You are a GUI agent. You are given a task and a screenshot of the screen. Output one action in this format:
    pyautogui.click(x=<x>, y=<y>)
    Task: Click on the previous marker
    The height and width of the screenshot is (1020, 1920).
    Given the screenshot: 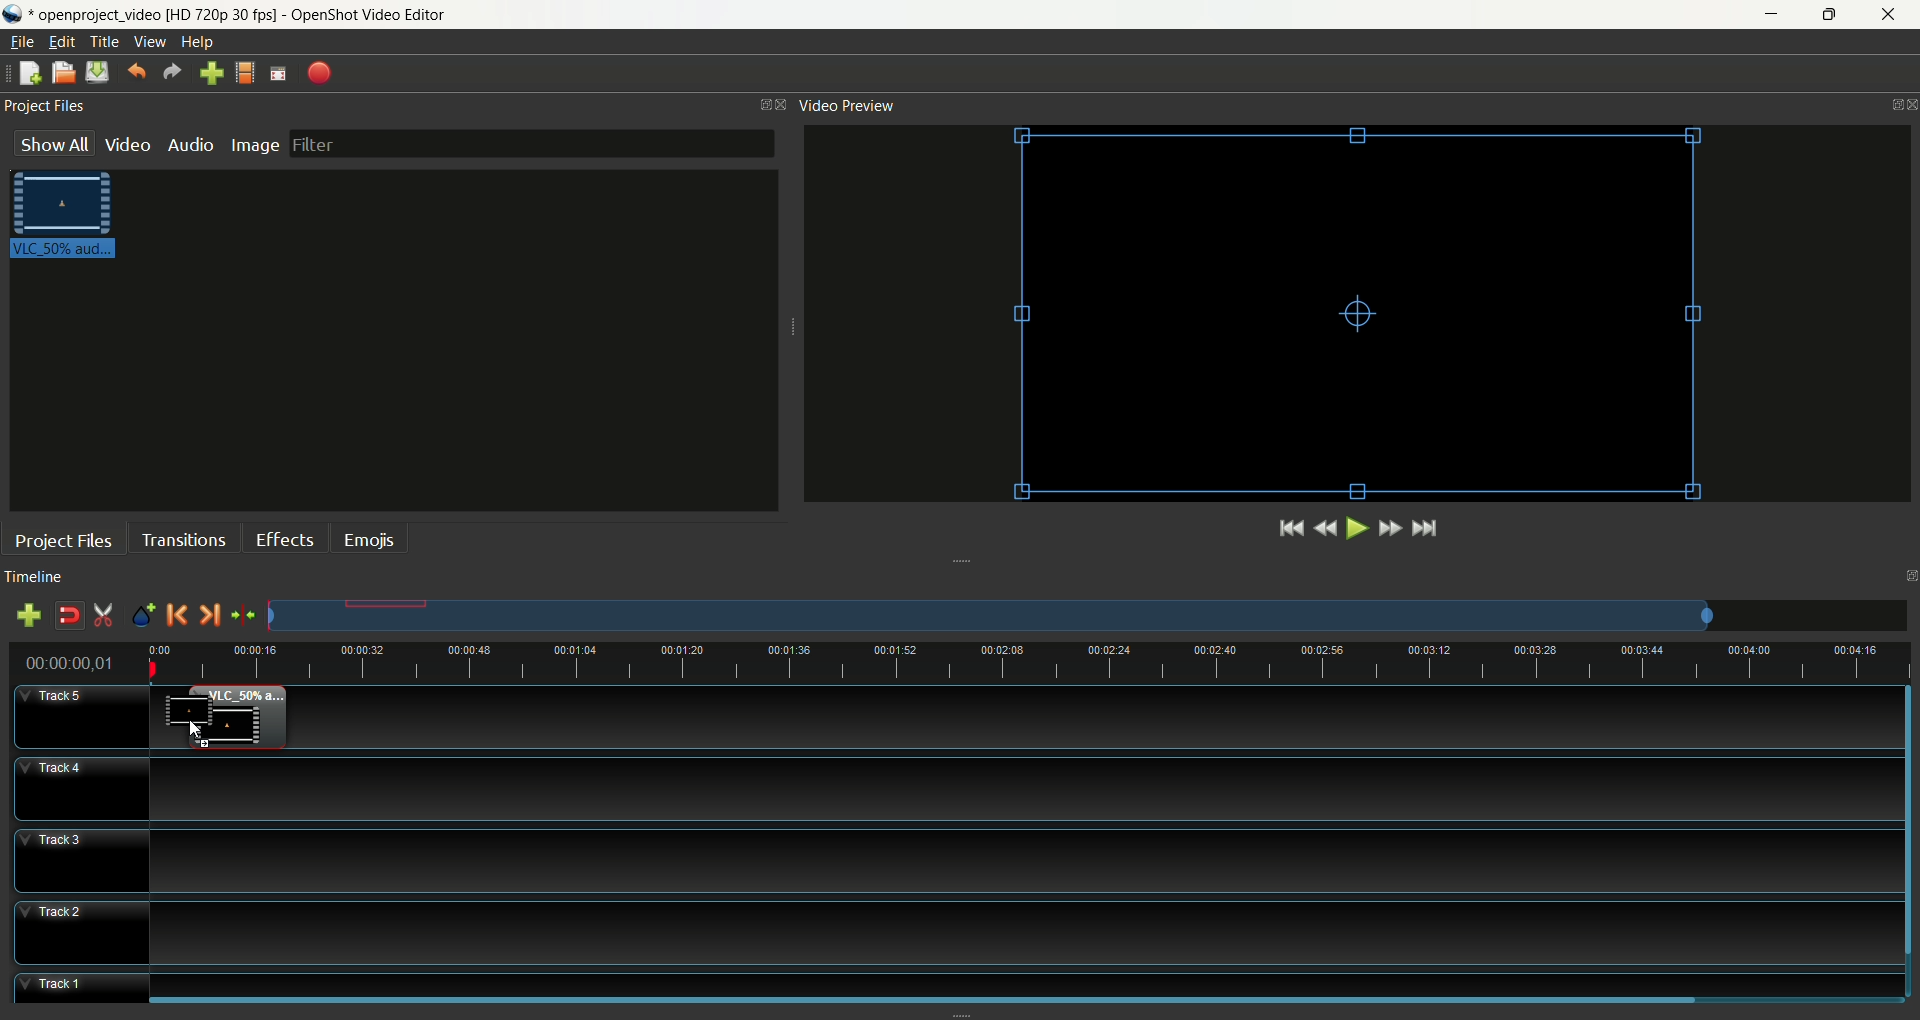 What is the action you would take?
    pyautogui.click(x=177, y=614)
    